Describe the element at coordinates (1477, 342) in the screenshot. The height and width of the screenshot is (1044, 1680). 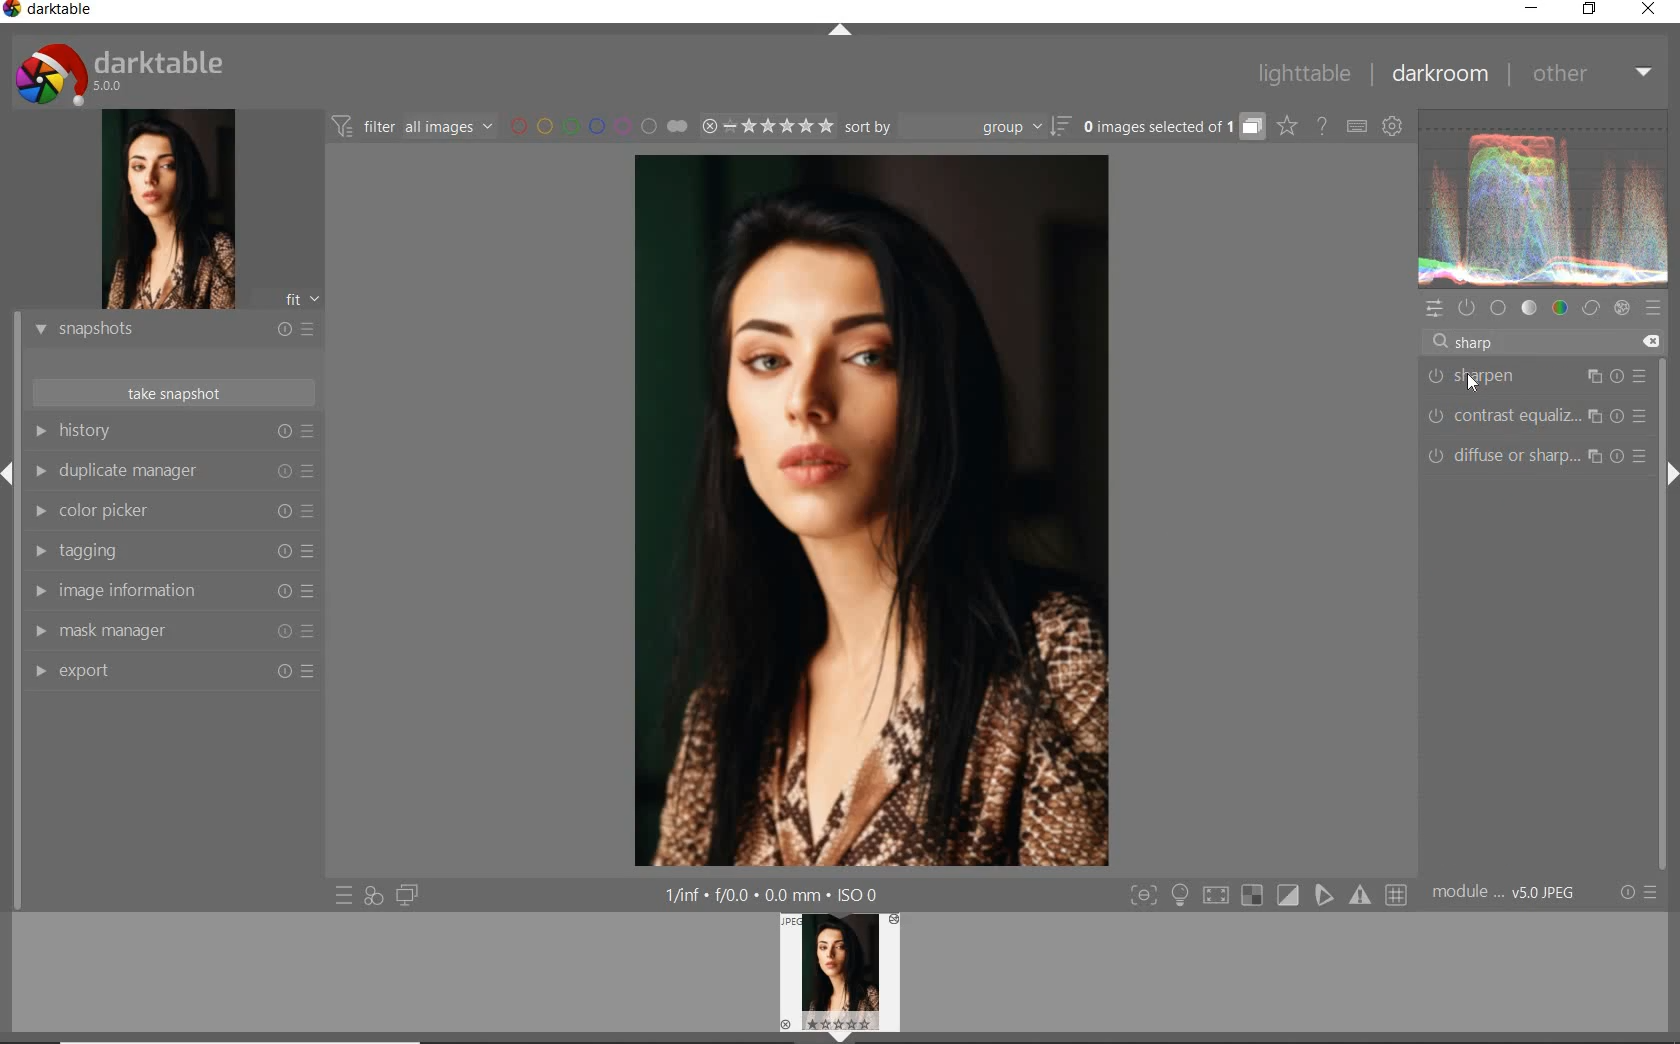
I see `SHARP` at that location.